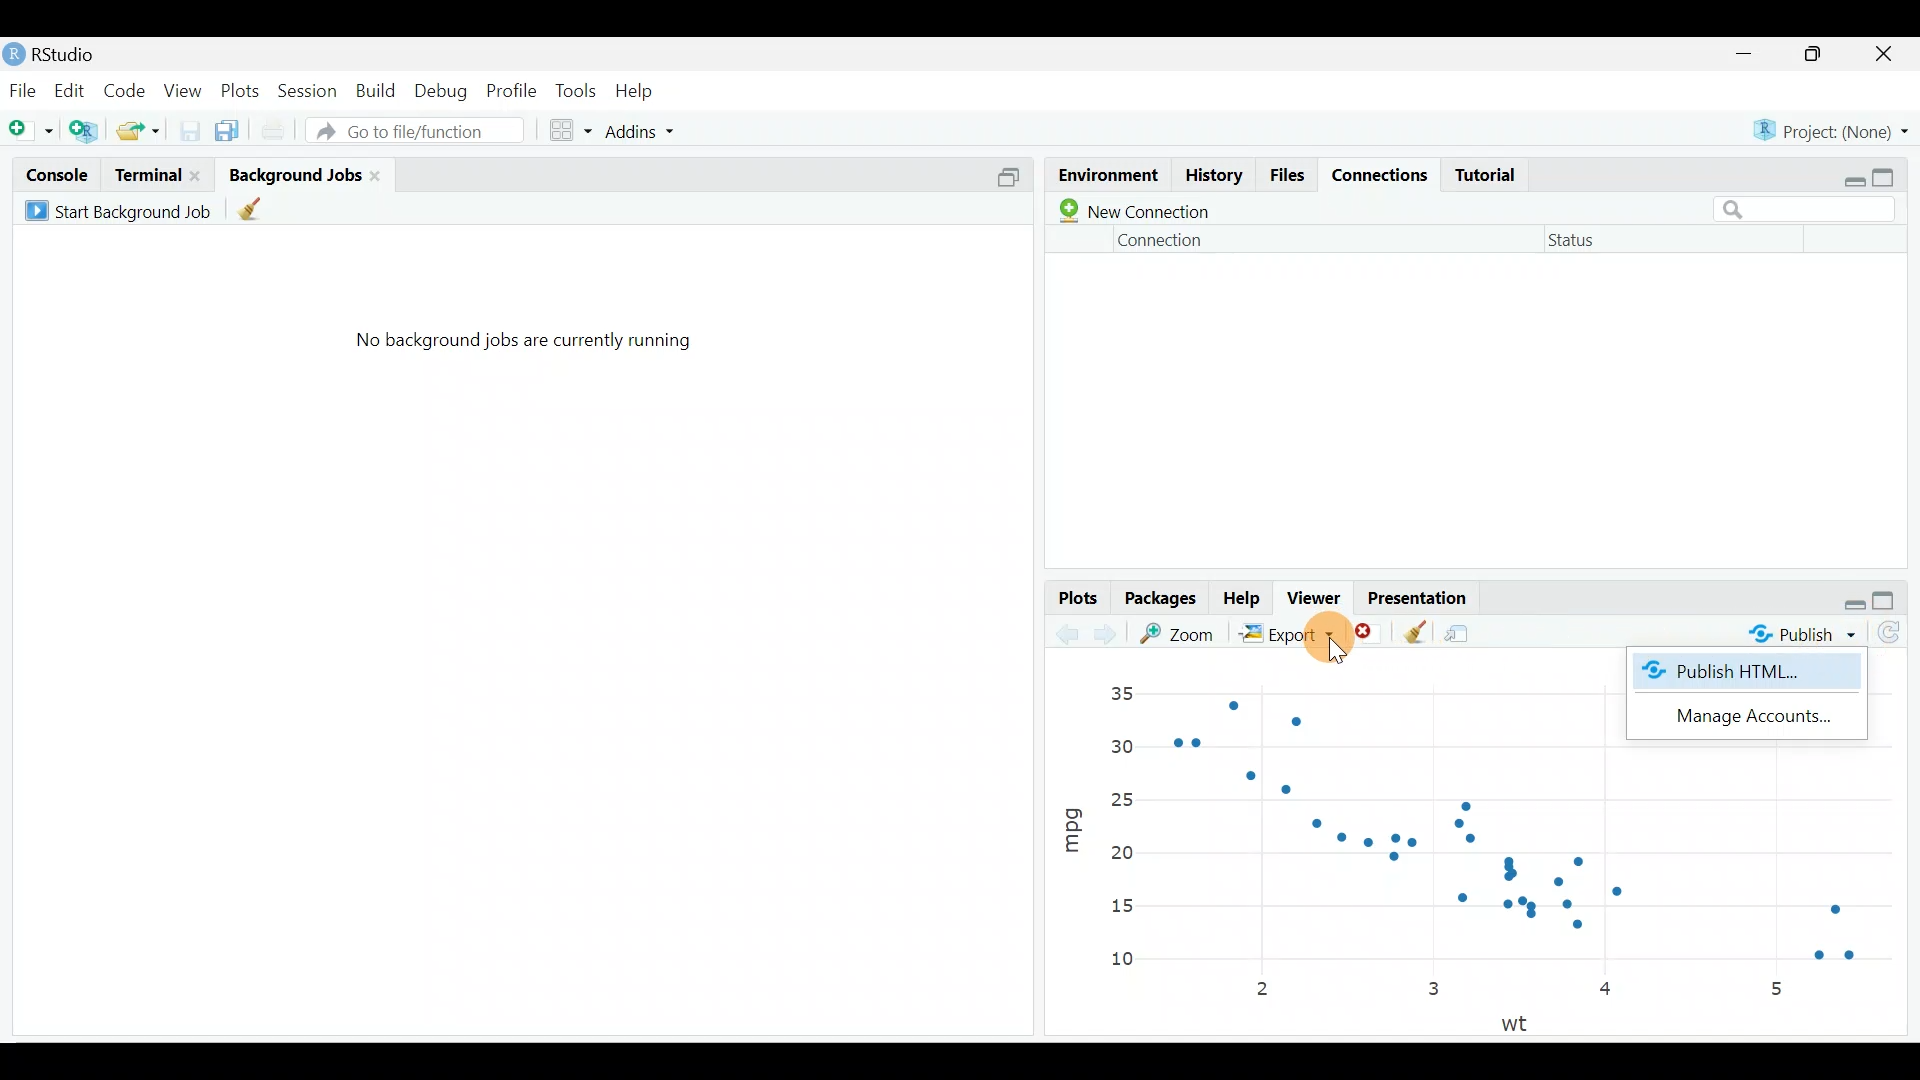 This screenshot has width=1920, height=1080. Describe the element at coordinates (1120, 907) in the screenshot. I see `15` at that location.